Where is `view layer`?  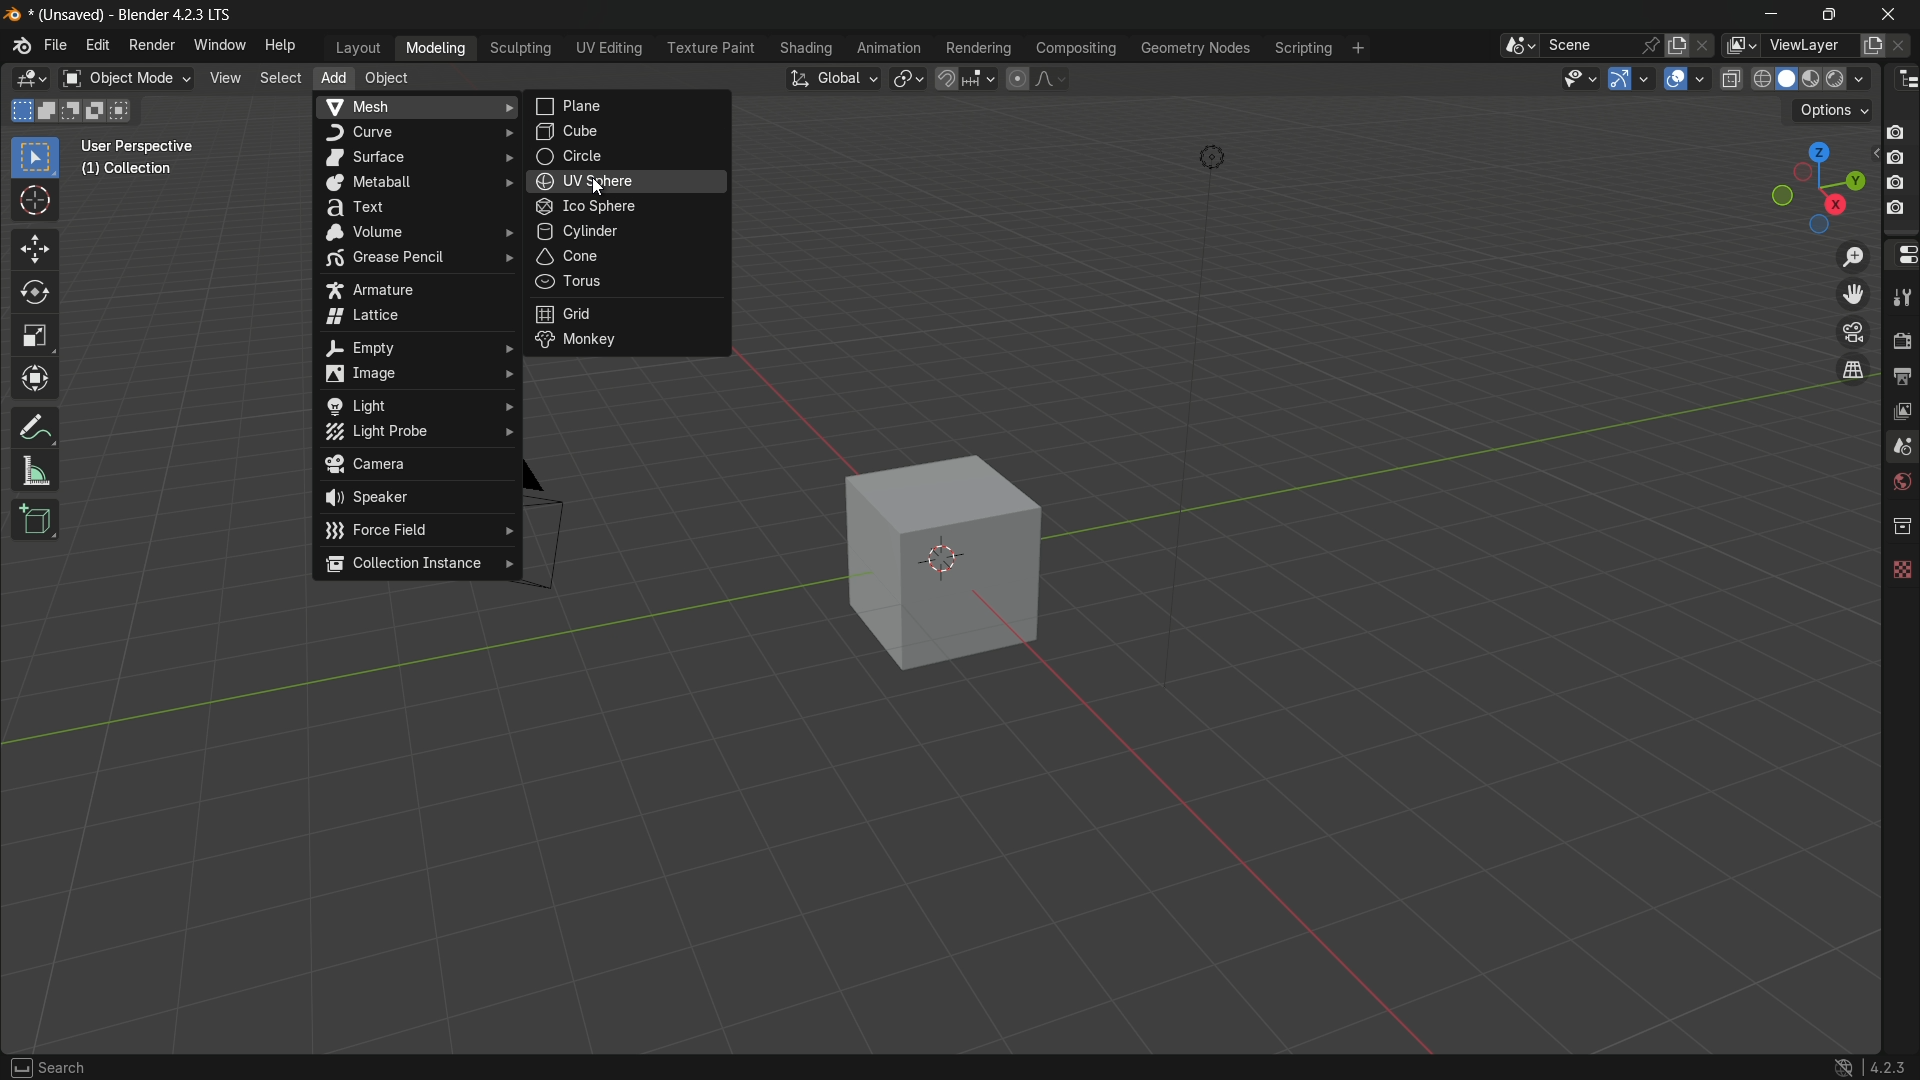 view layer is located at coordinates (1903, 411).